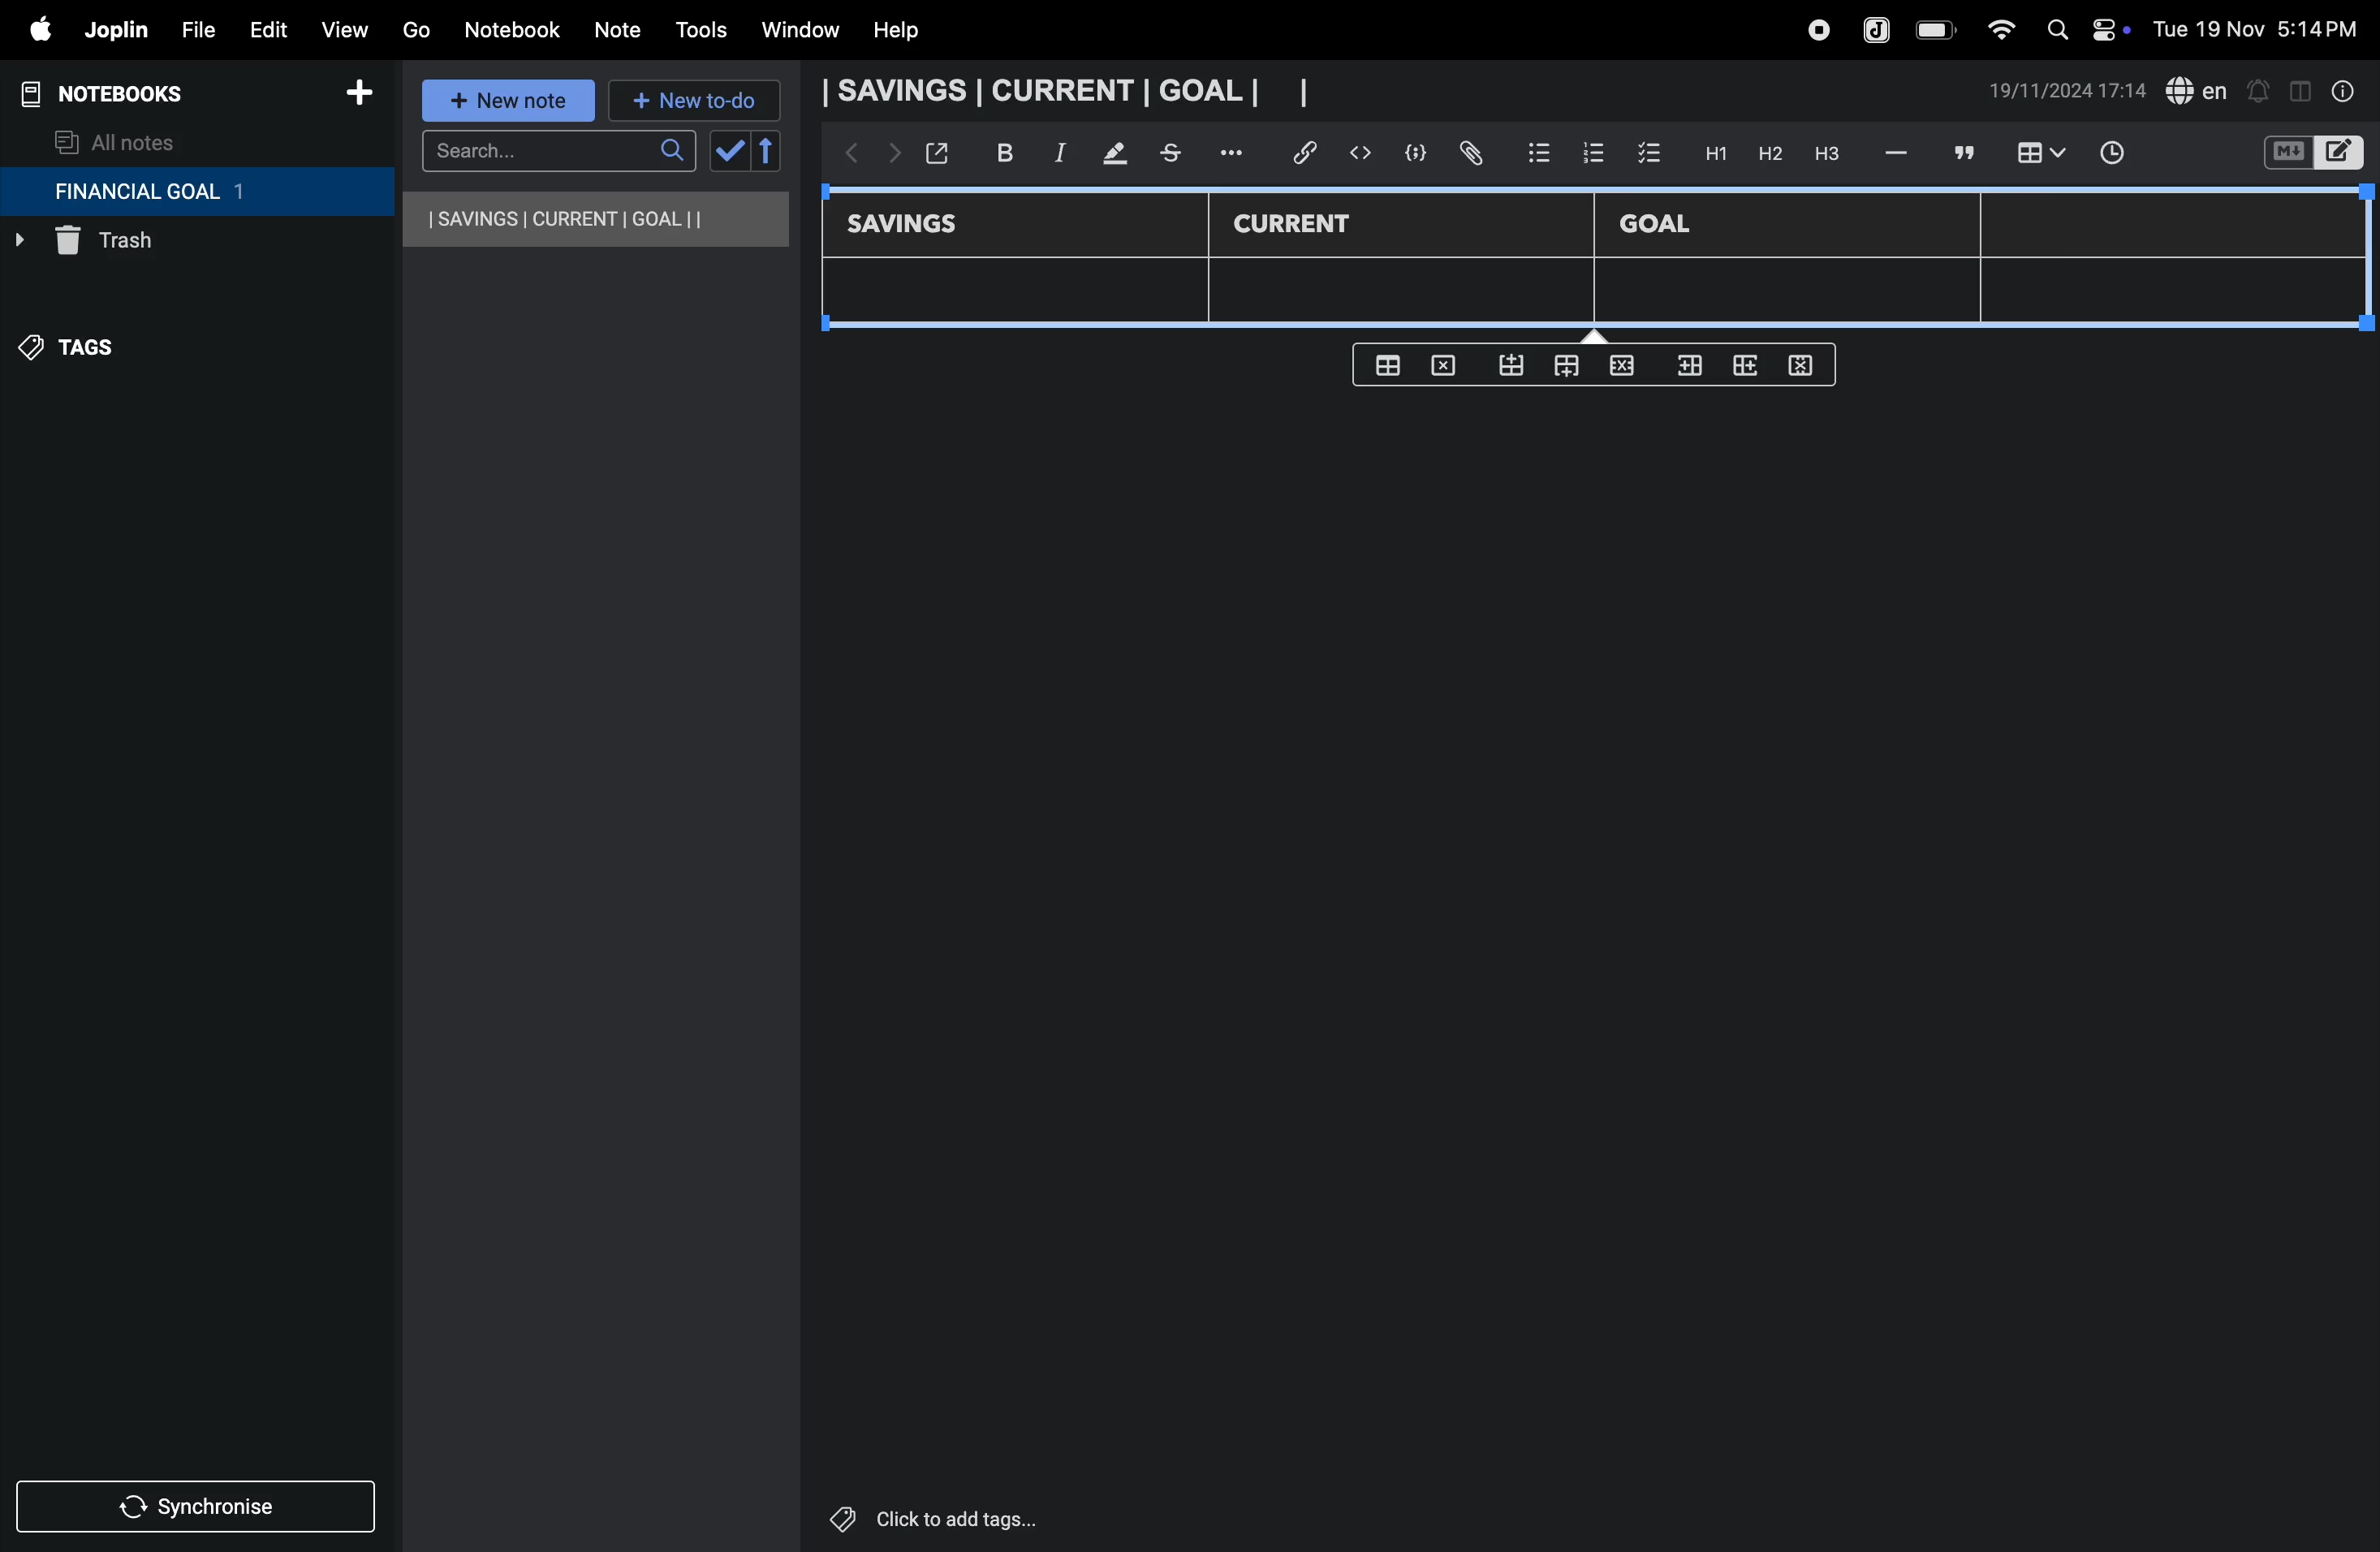 This screenshot has height=1552, width=2380. I want to click on record, so click(1817, 30).